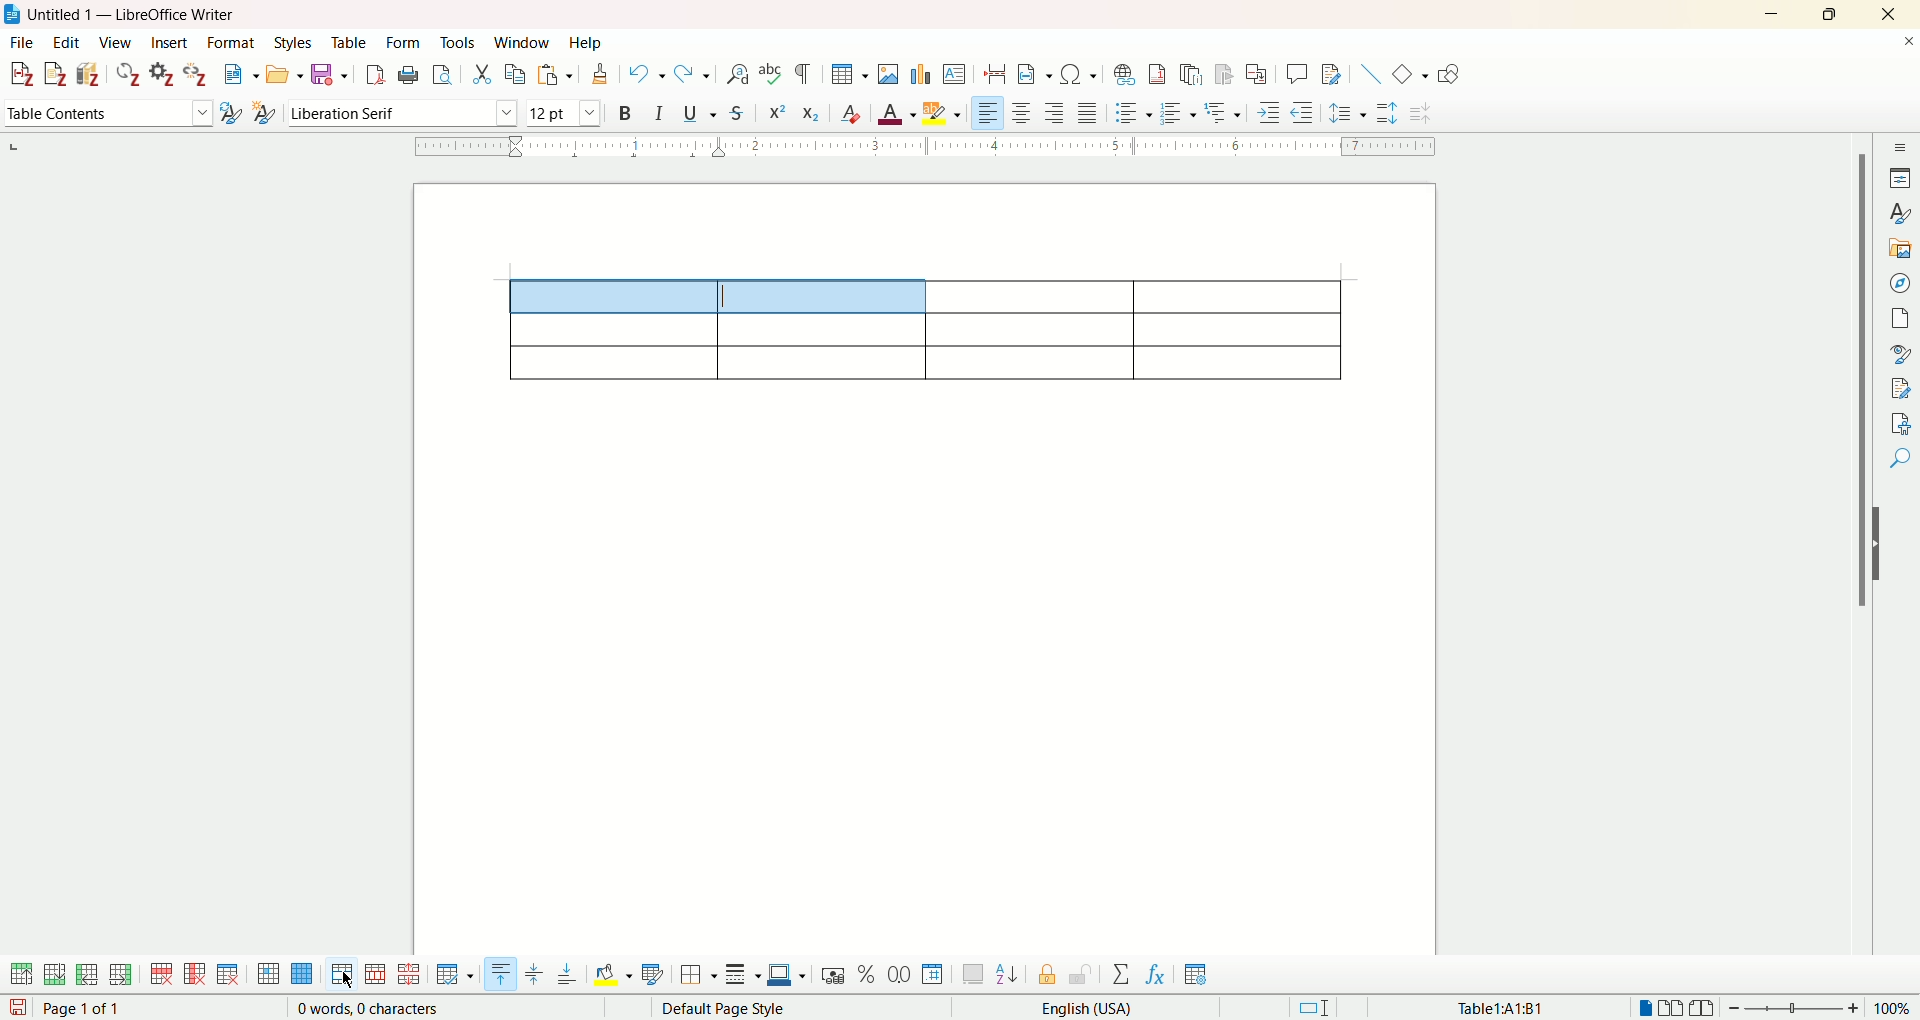  What do you see at coordinates (158, 970) in the screenshot?
I see `delete row` at bounding box center [158, 970].